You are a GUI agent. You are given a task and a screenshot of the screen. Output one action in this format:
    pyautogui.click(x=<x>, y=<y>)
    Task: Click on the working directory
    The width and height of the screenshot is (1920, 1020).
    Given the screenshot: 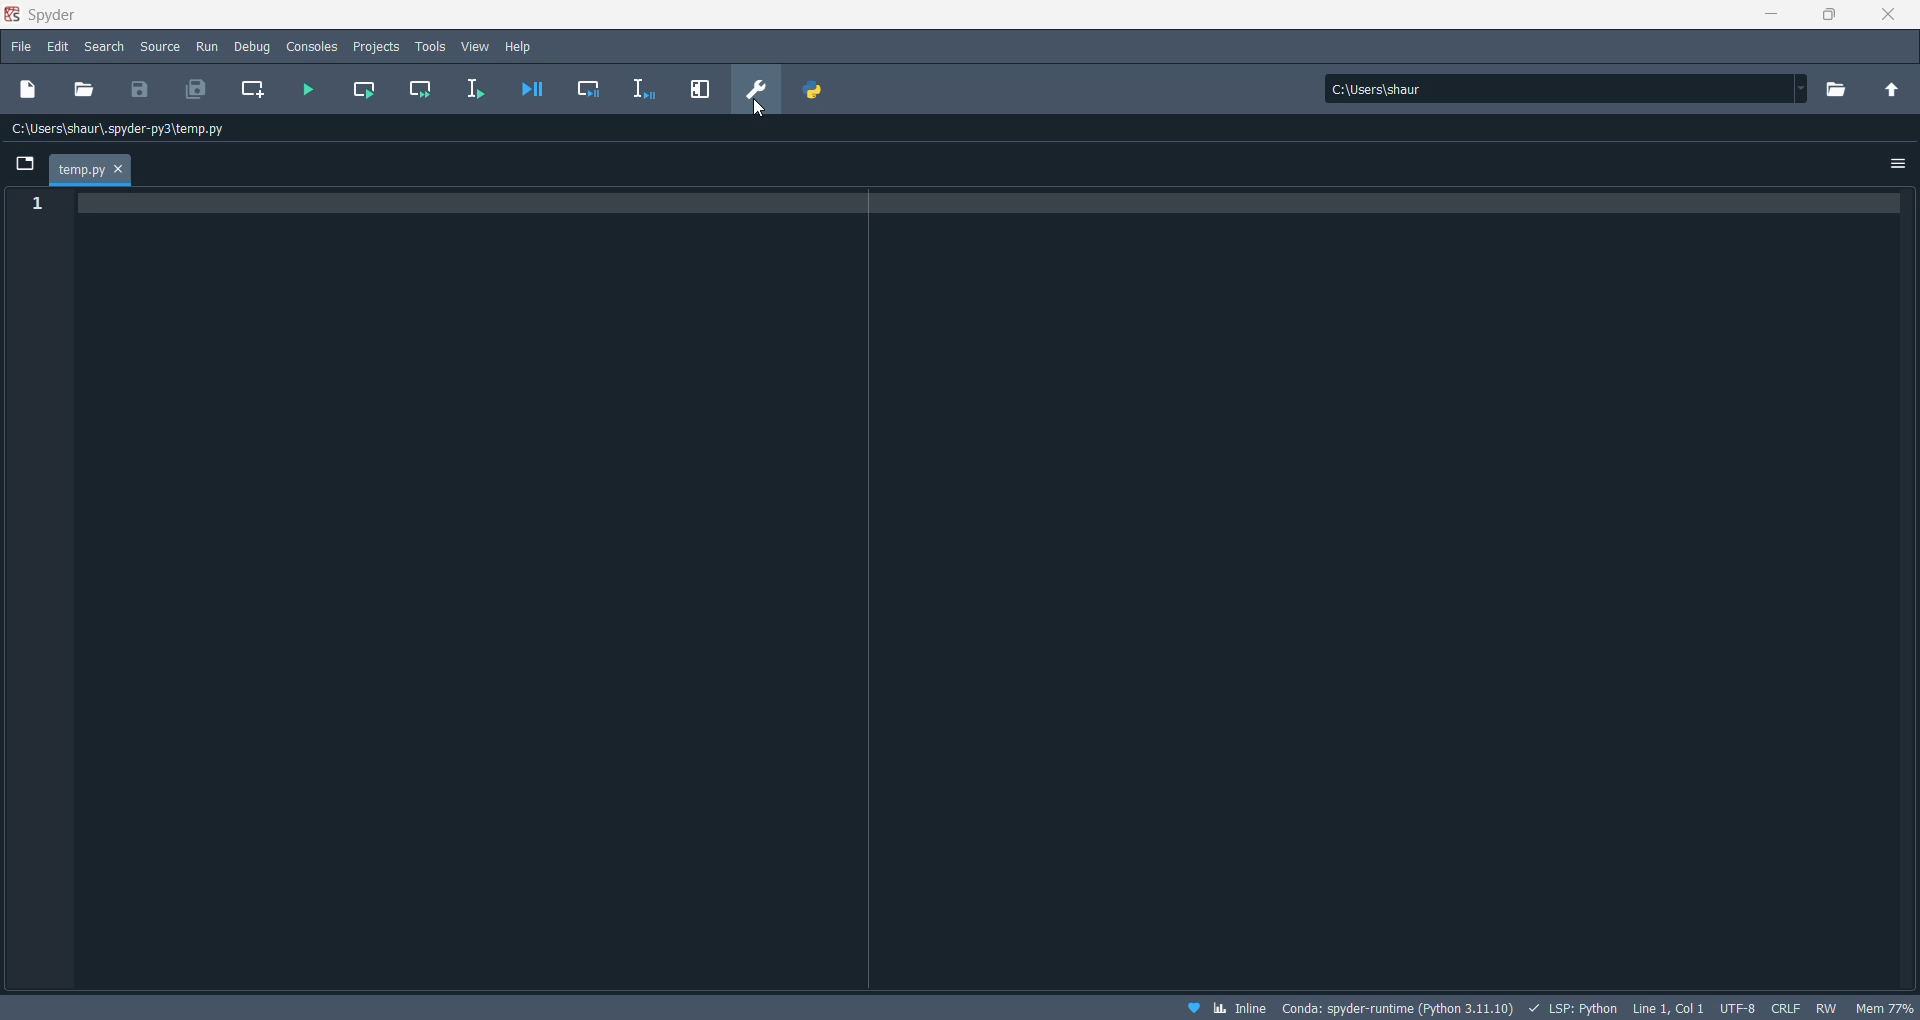 What is the action you would take?
    pyautogui.click(x=1843, y=90)
    